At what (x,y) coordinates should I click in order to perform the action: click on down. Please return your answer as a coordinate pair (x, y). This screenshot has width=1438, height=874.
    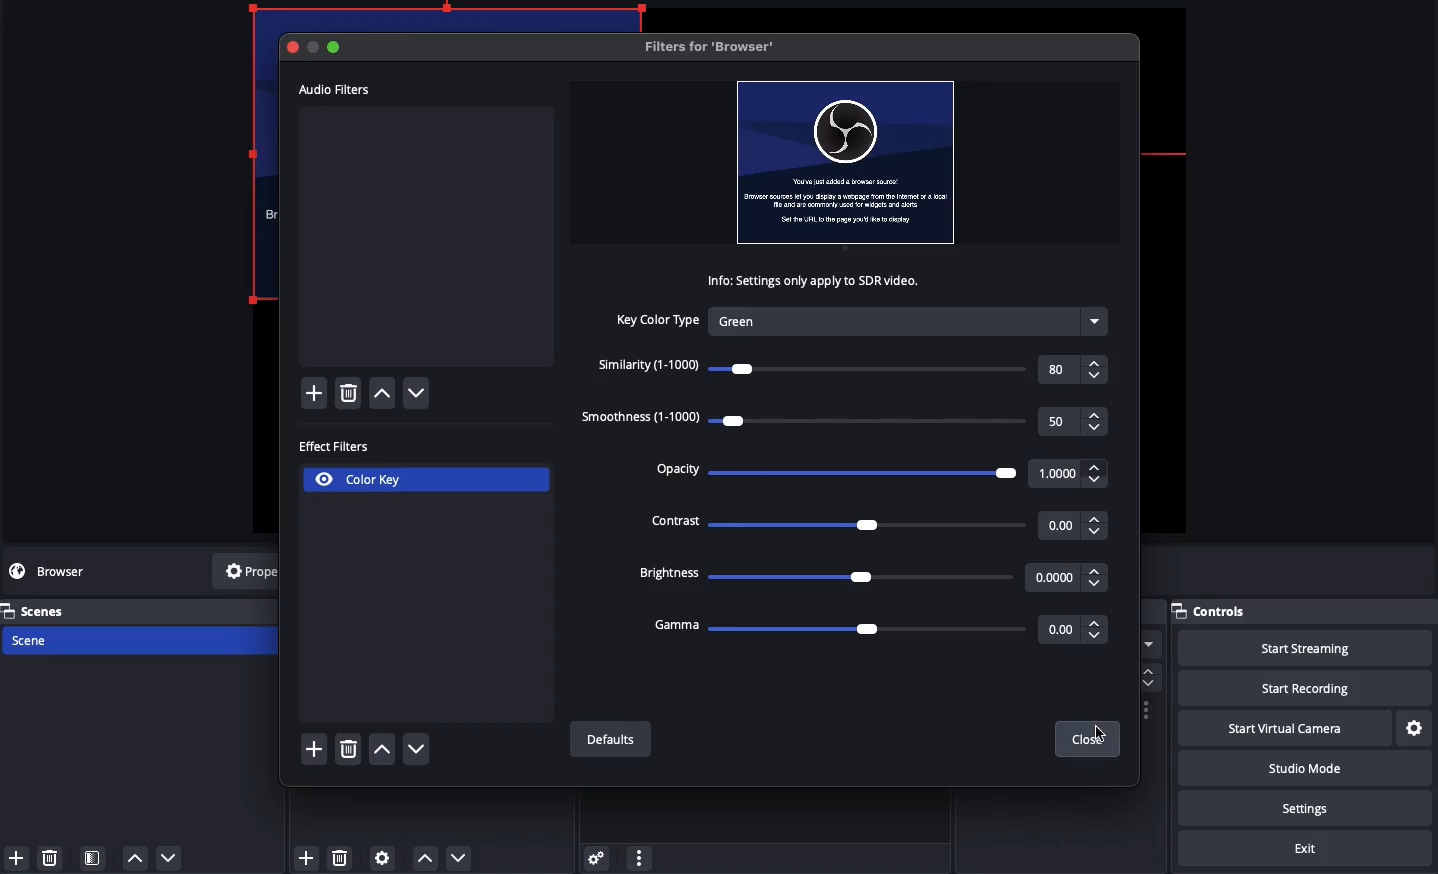
    Looking at the image, I should click on (417, 748).